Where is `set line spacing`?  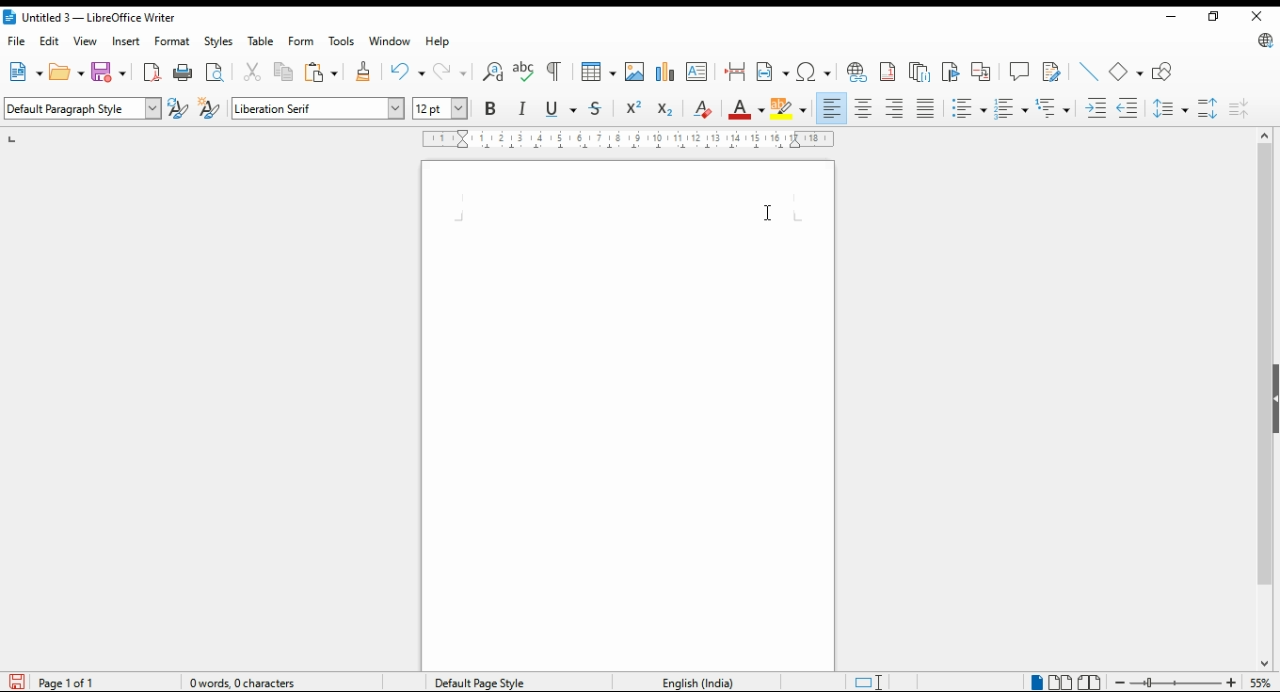
set line spacing is located at coordinates (1172, 108).